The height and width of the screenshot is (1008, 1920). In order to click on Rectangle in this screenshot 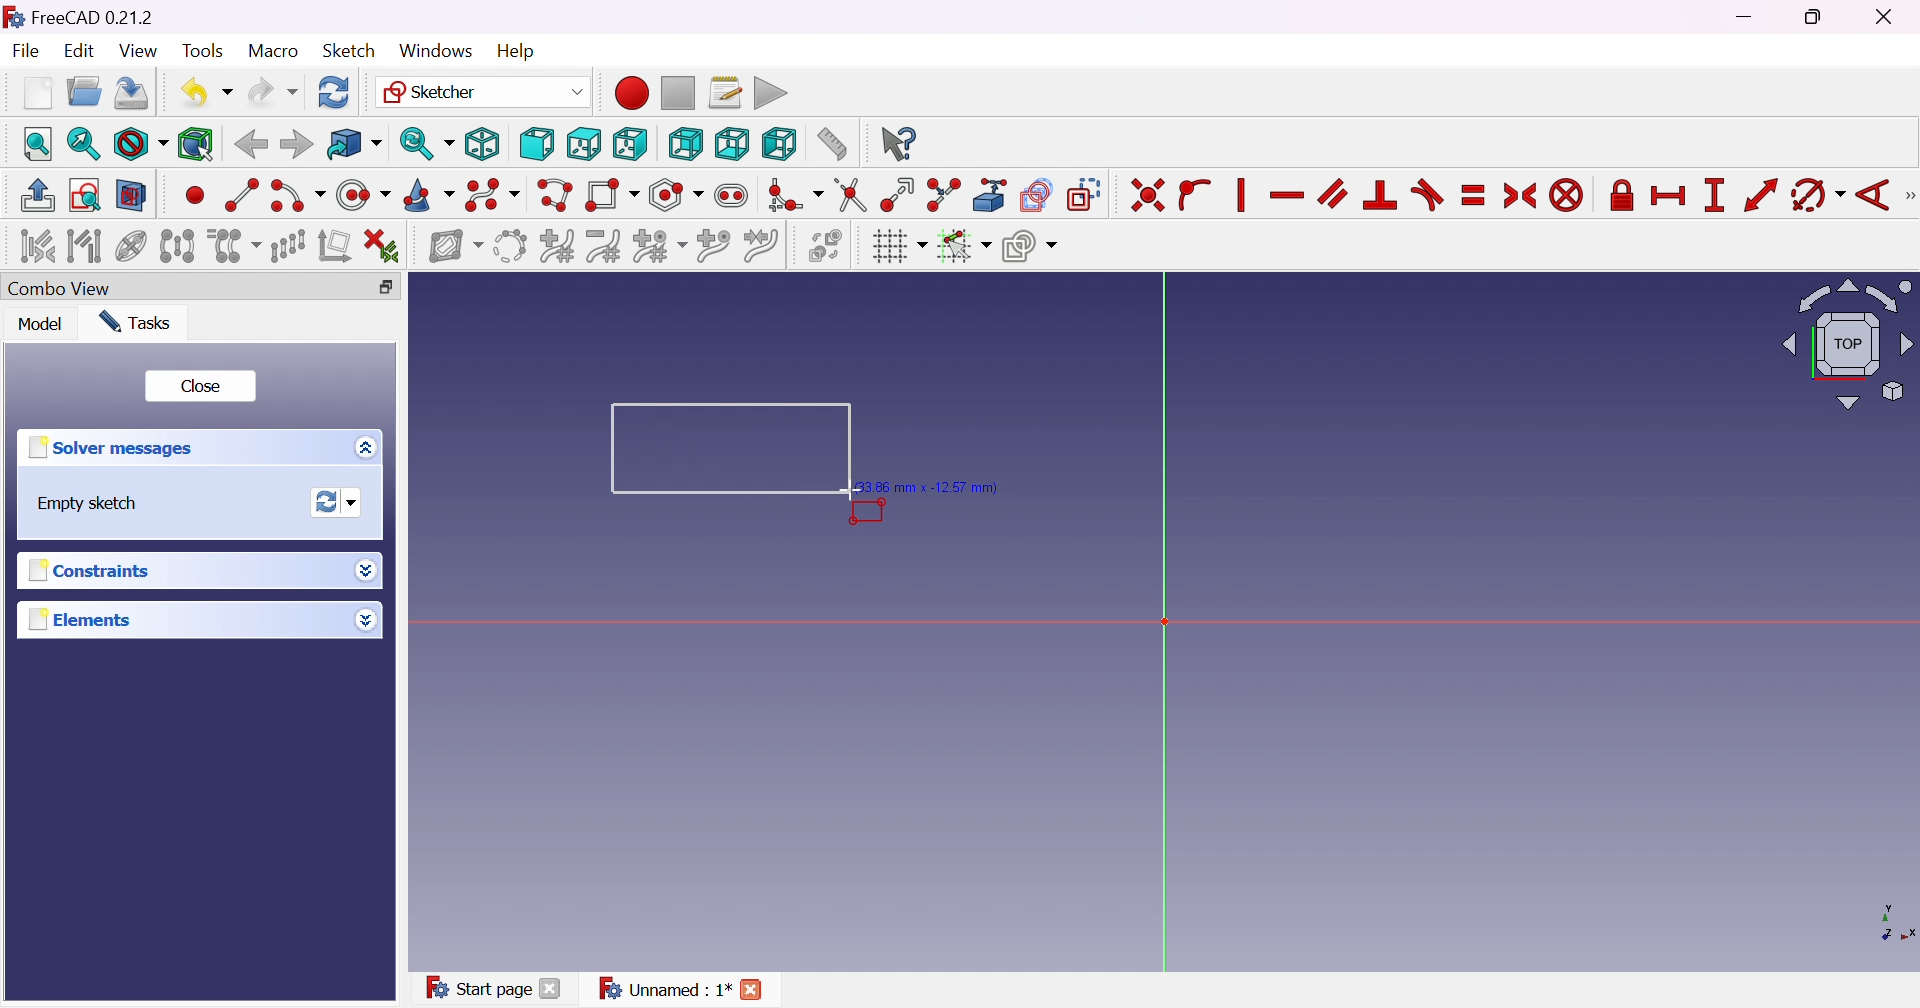, I will do `click(715, 449)`.